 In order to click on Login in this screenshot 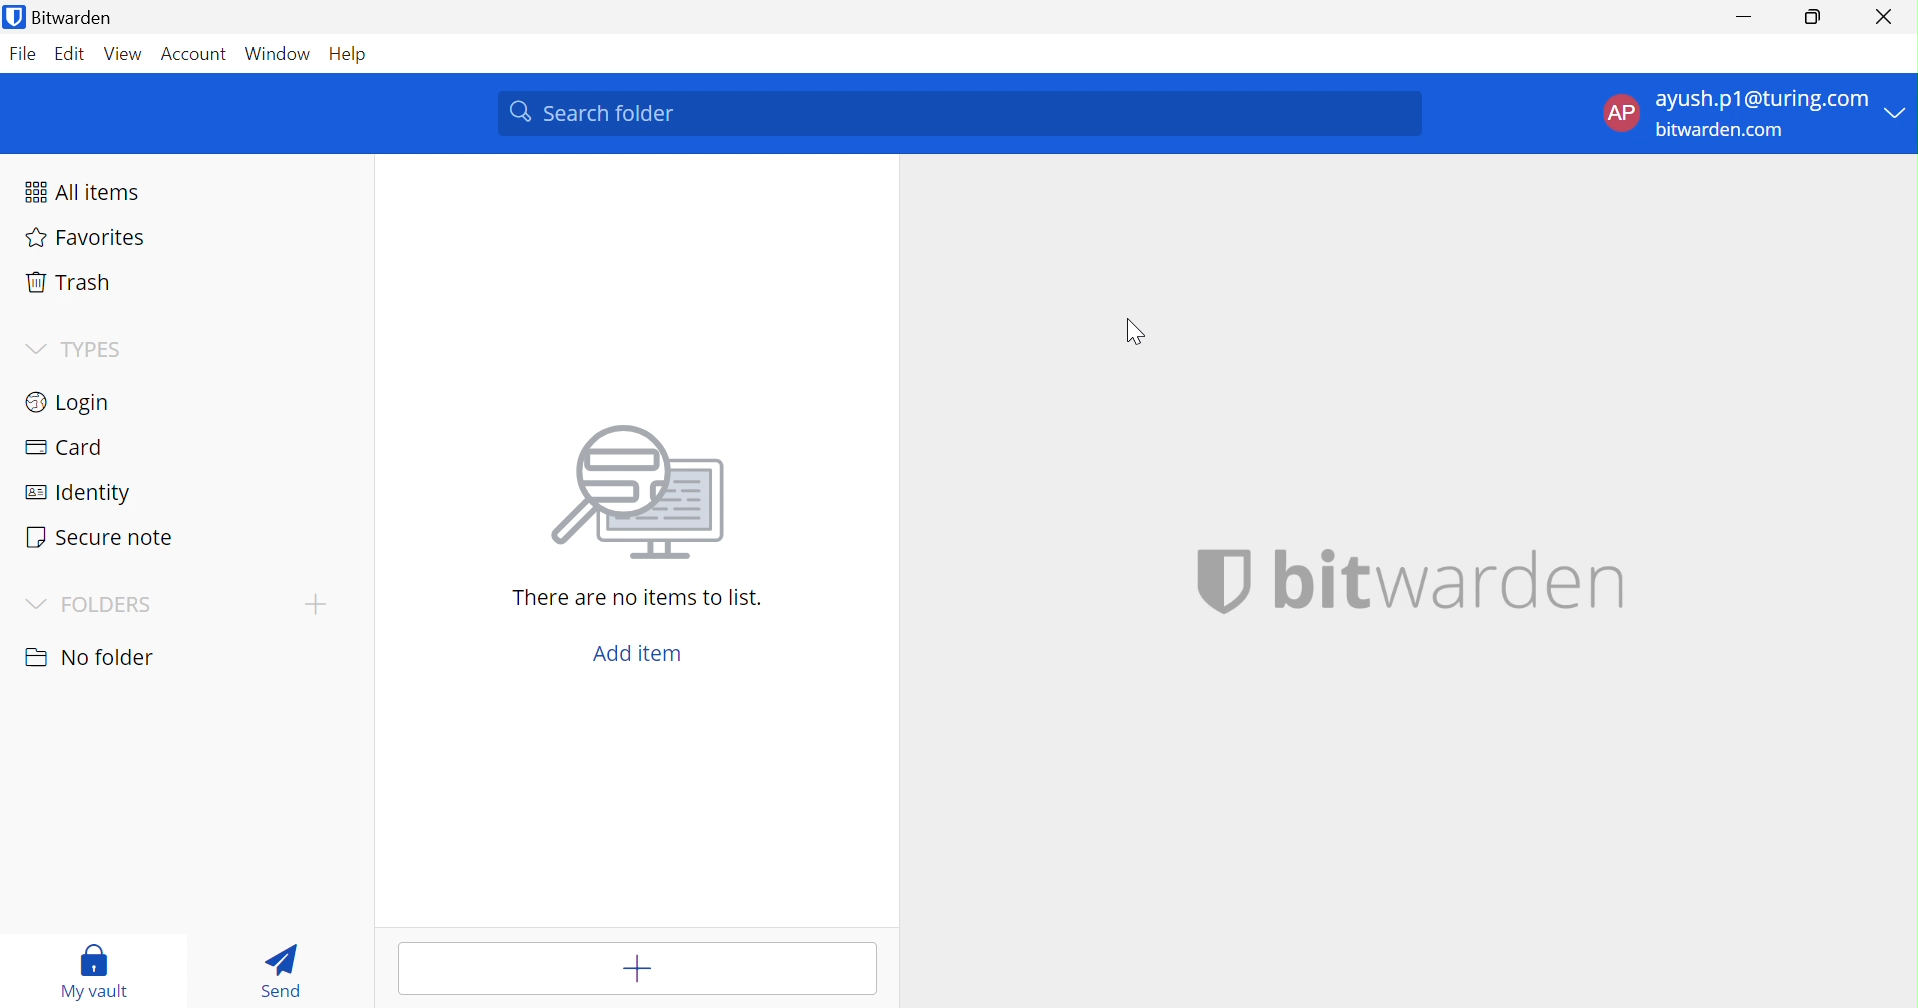, I will do `click(68, 400)`.